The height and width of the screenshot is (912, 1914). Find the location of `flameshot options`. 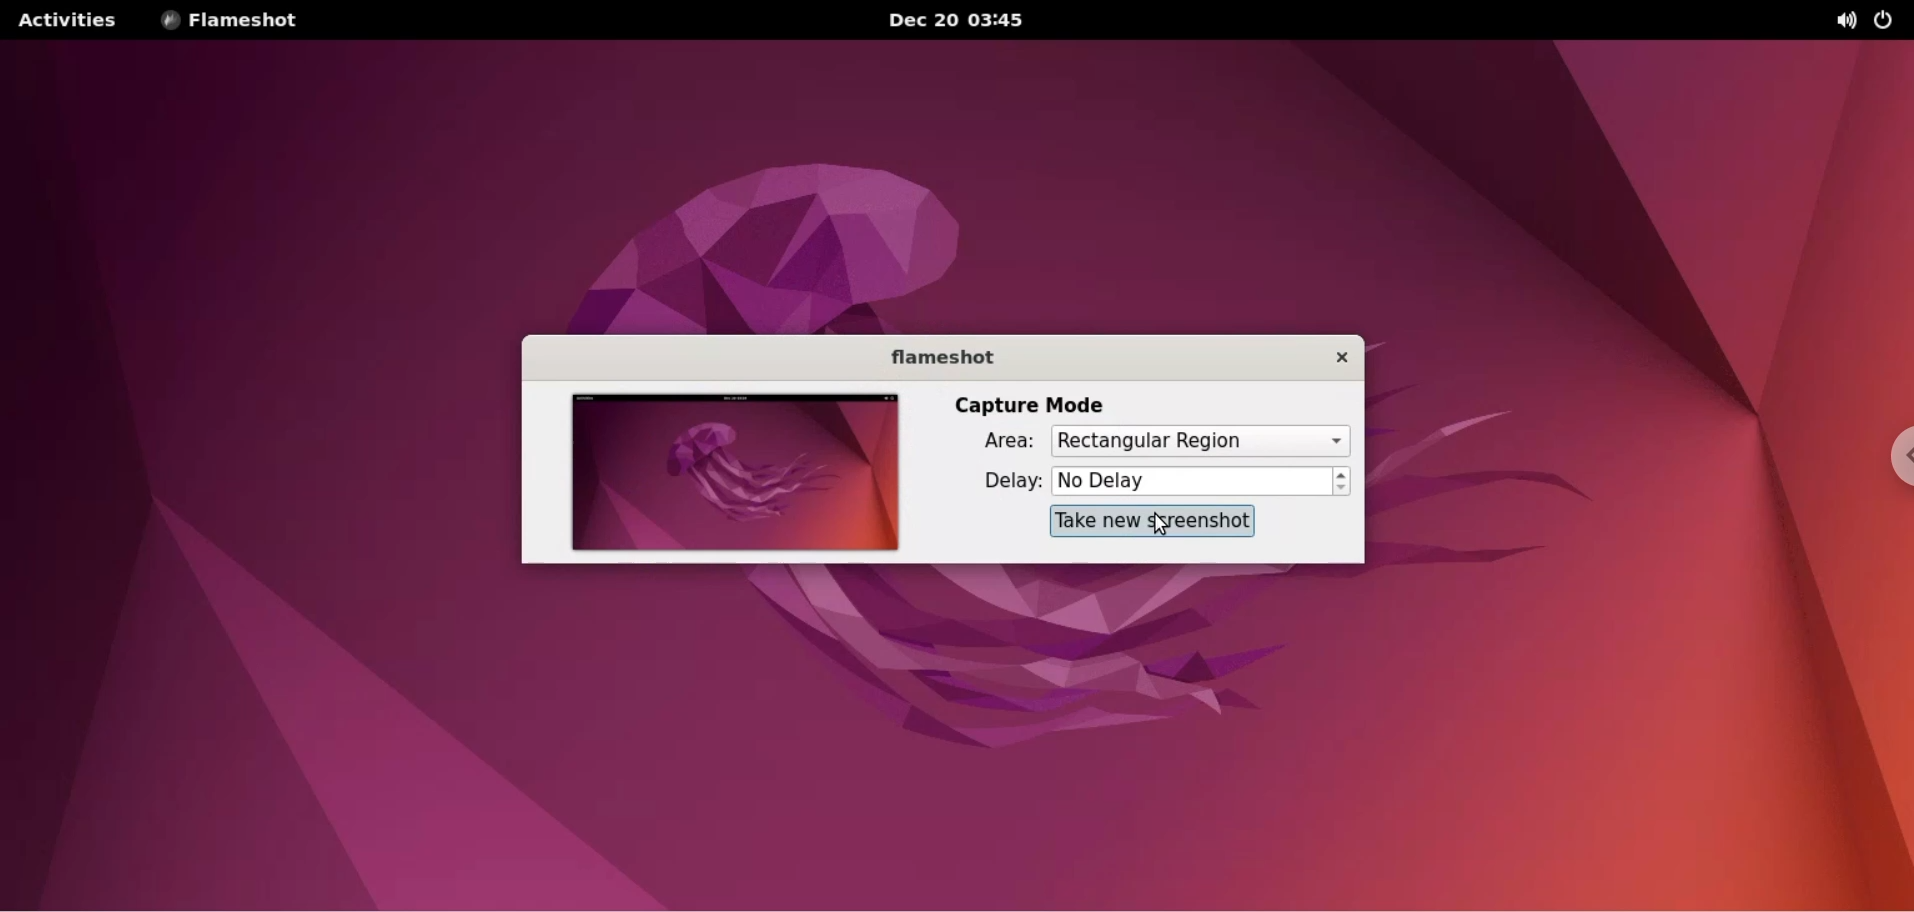

flameshot options is located at coordinates (232, 21).